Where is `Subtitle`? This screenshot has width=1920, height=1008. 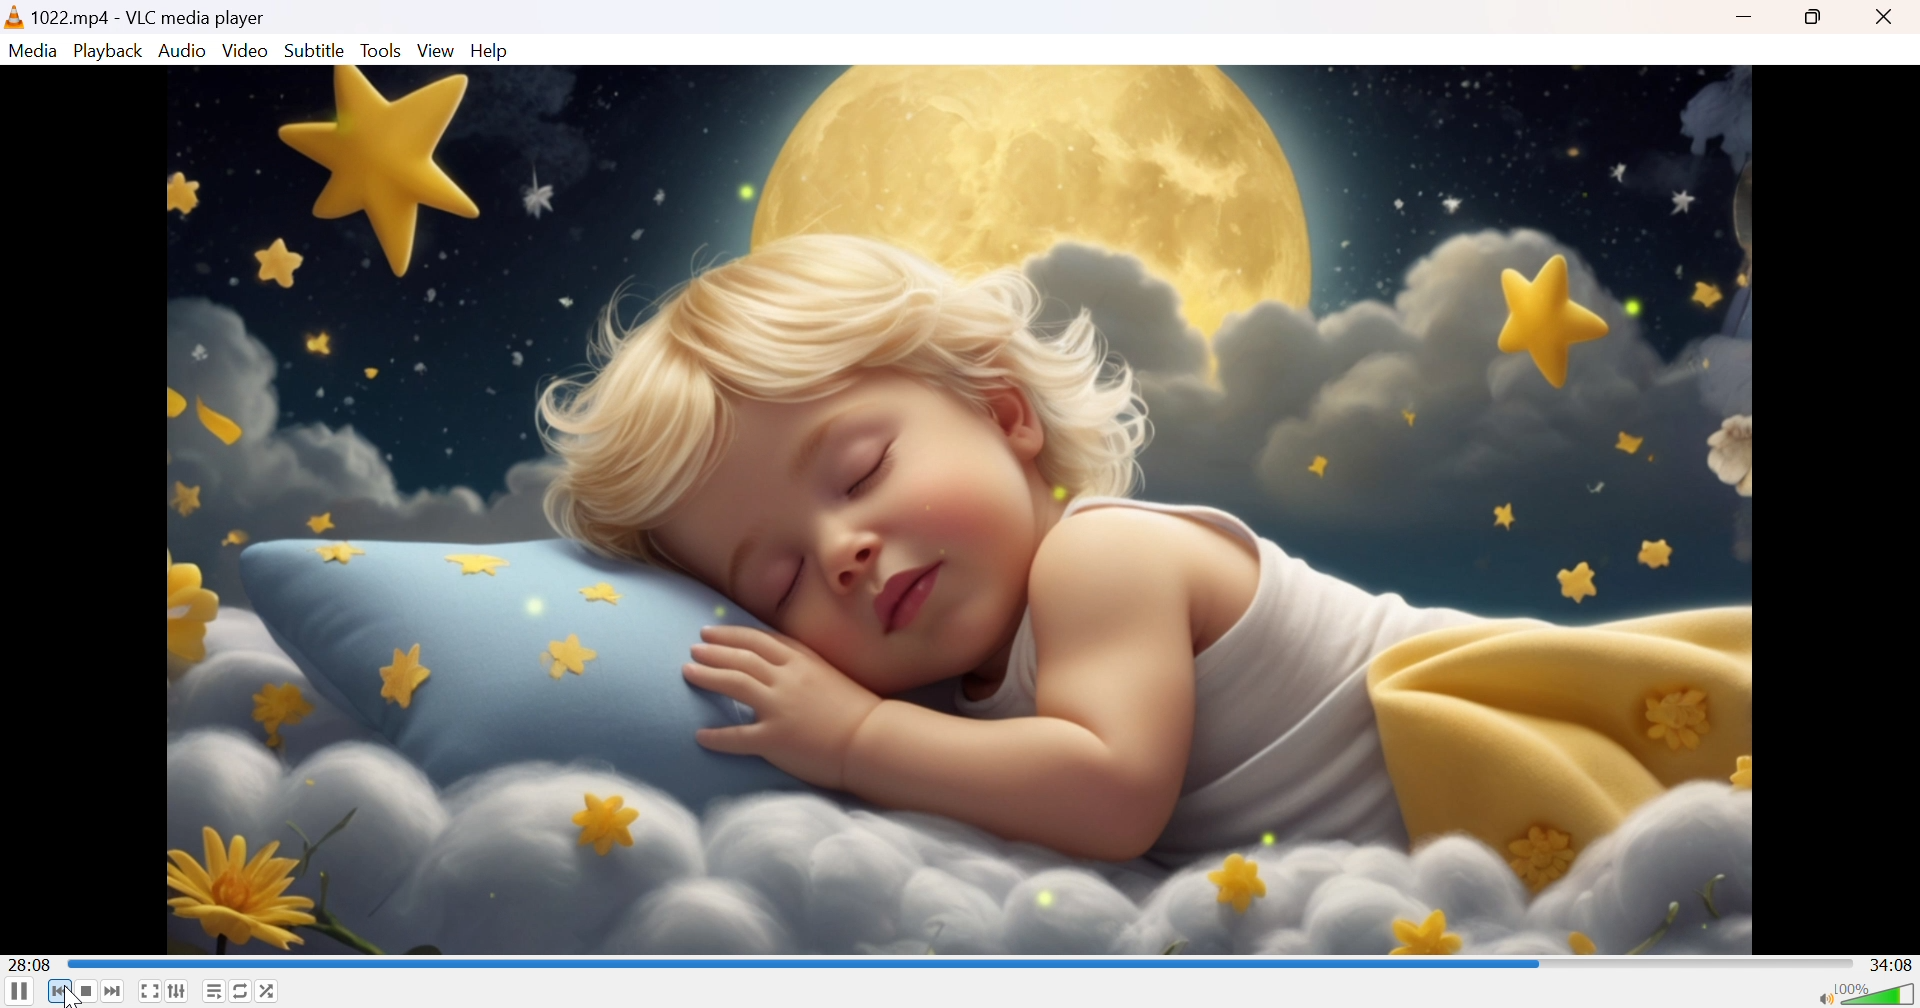 Subtitle is located at coordinates (316, 50).